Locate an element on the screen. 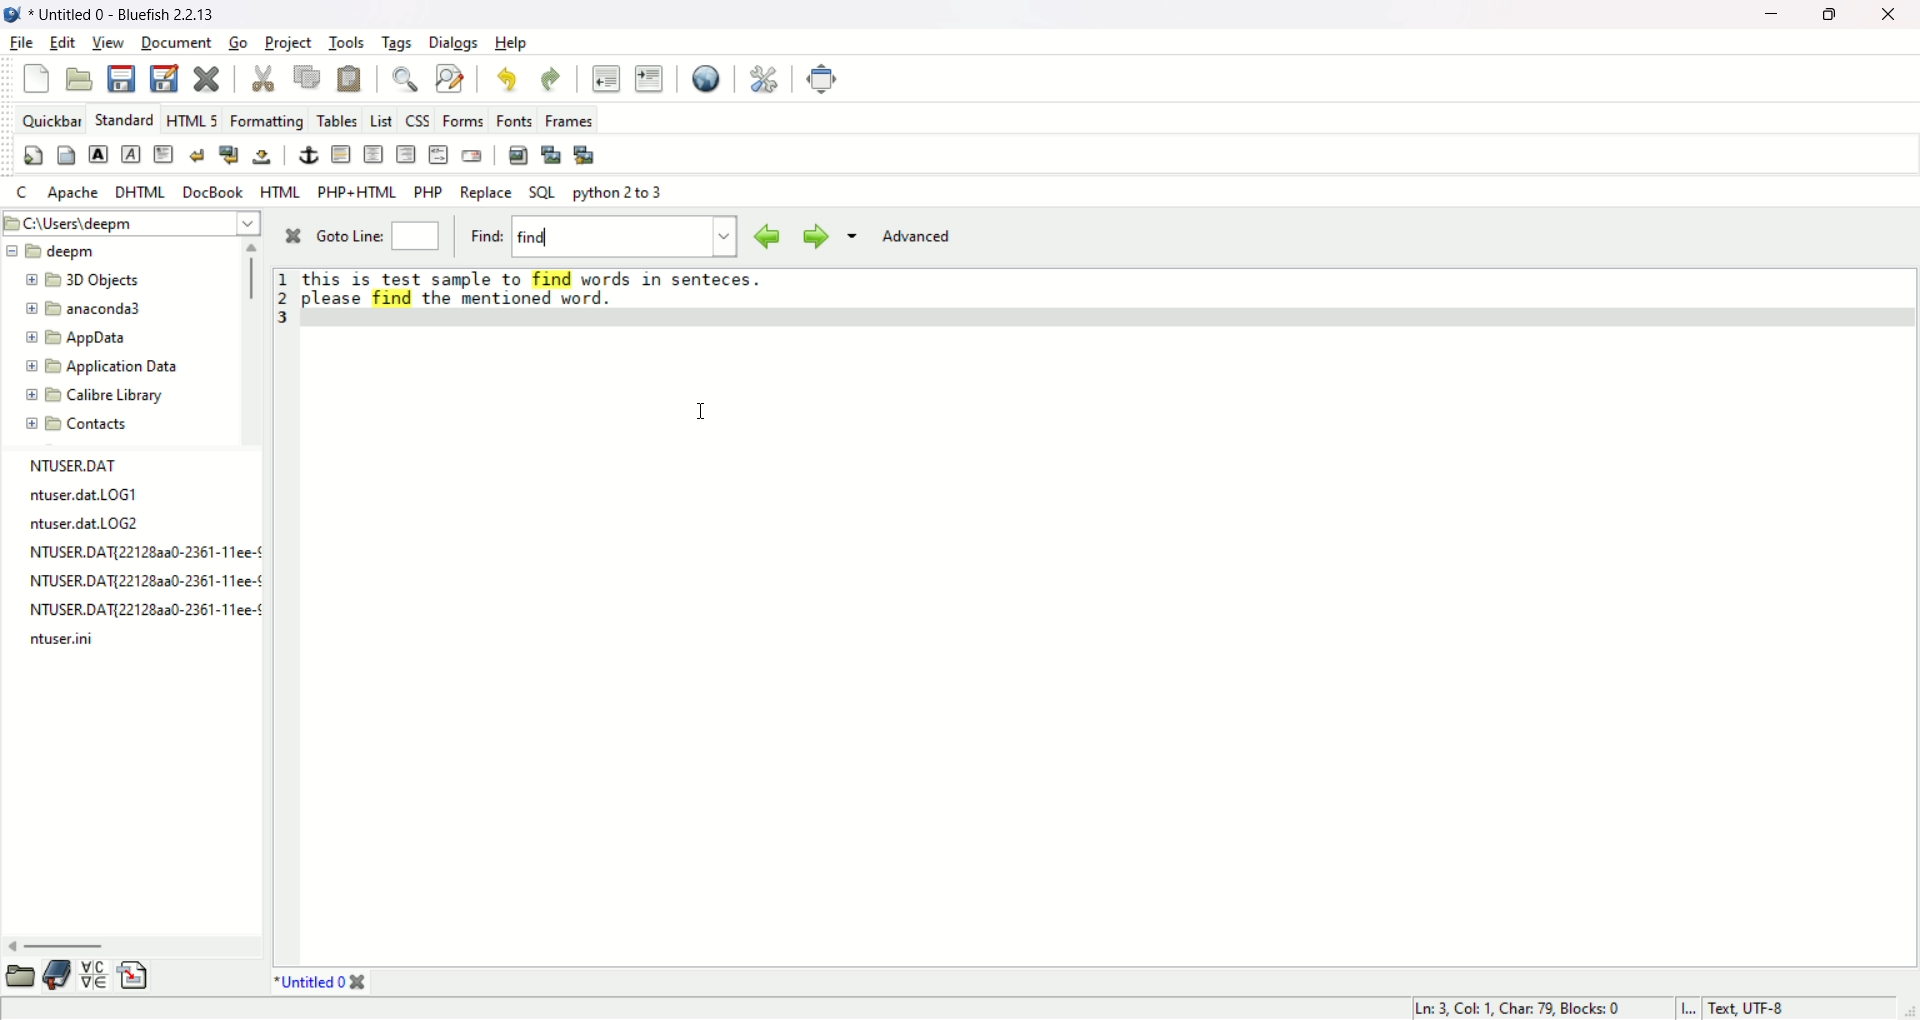 This screenshot has height=1020, width=1920. copy is located at coordinates (308, 76).